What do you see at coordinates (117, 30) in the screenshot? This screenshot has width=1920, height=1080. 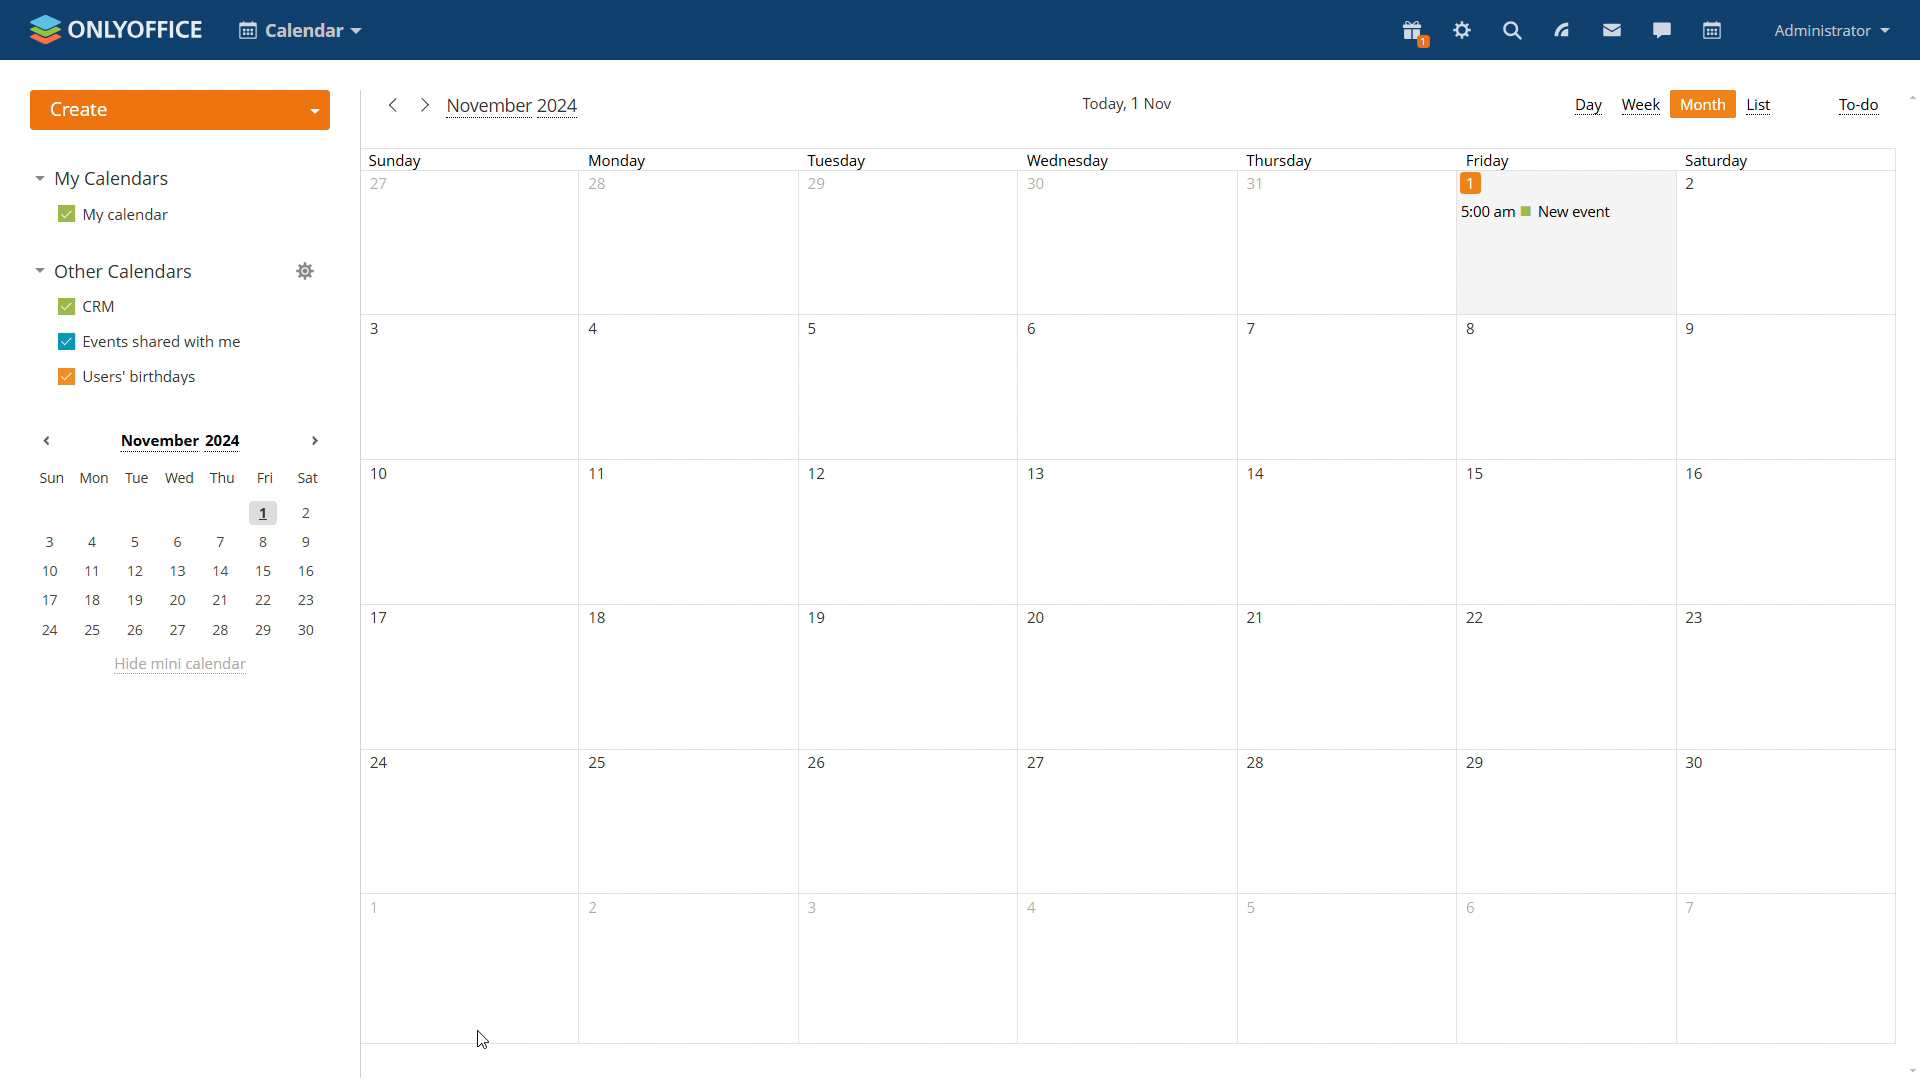 I see `logo` at bounding box center [117, 30].